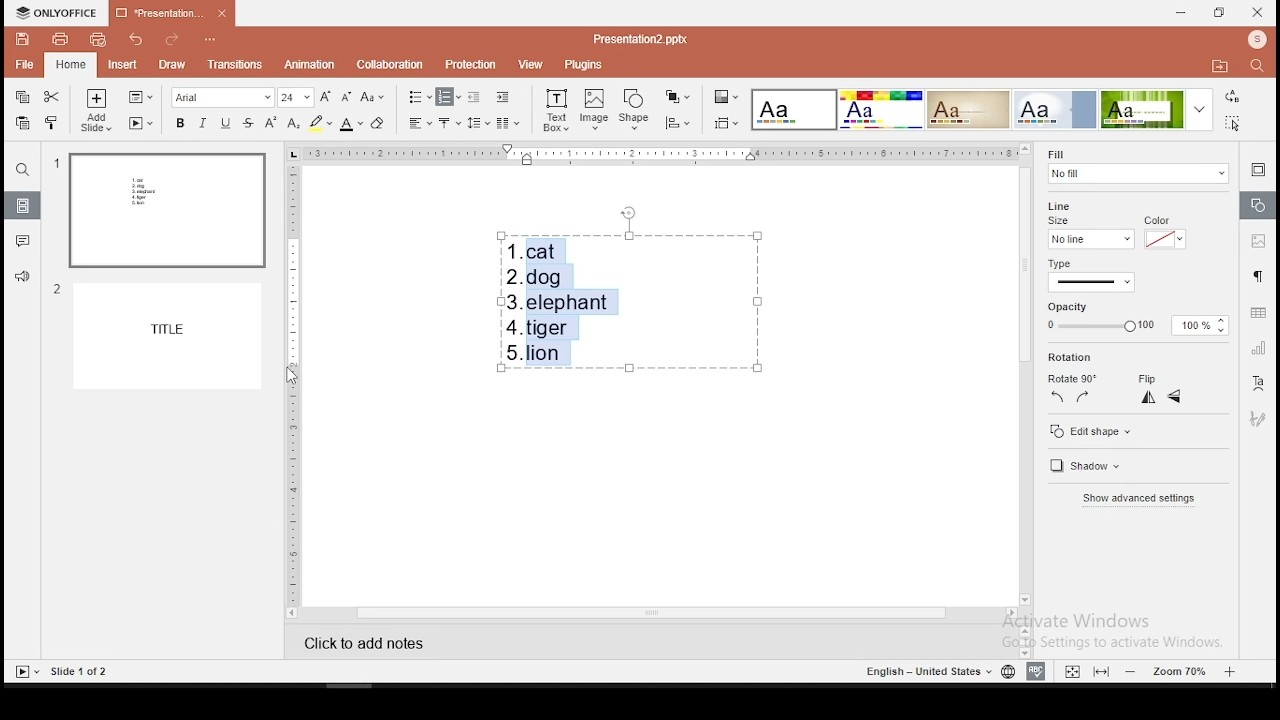 This screenshot has width=1280, height=720. What do you see at coordinates (1036, 672) in the screenshot?
I see `spell check` at bounding box center [1036, 672].